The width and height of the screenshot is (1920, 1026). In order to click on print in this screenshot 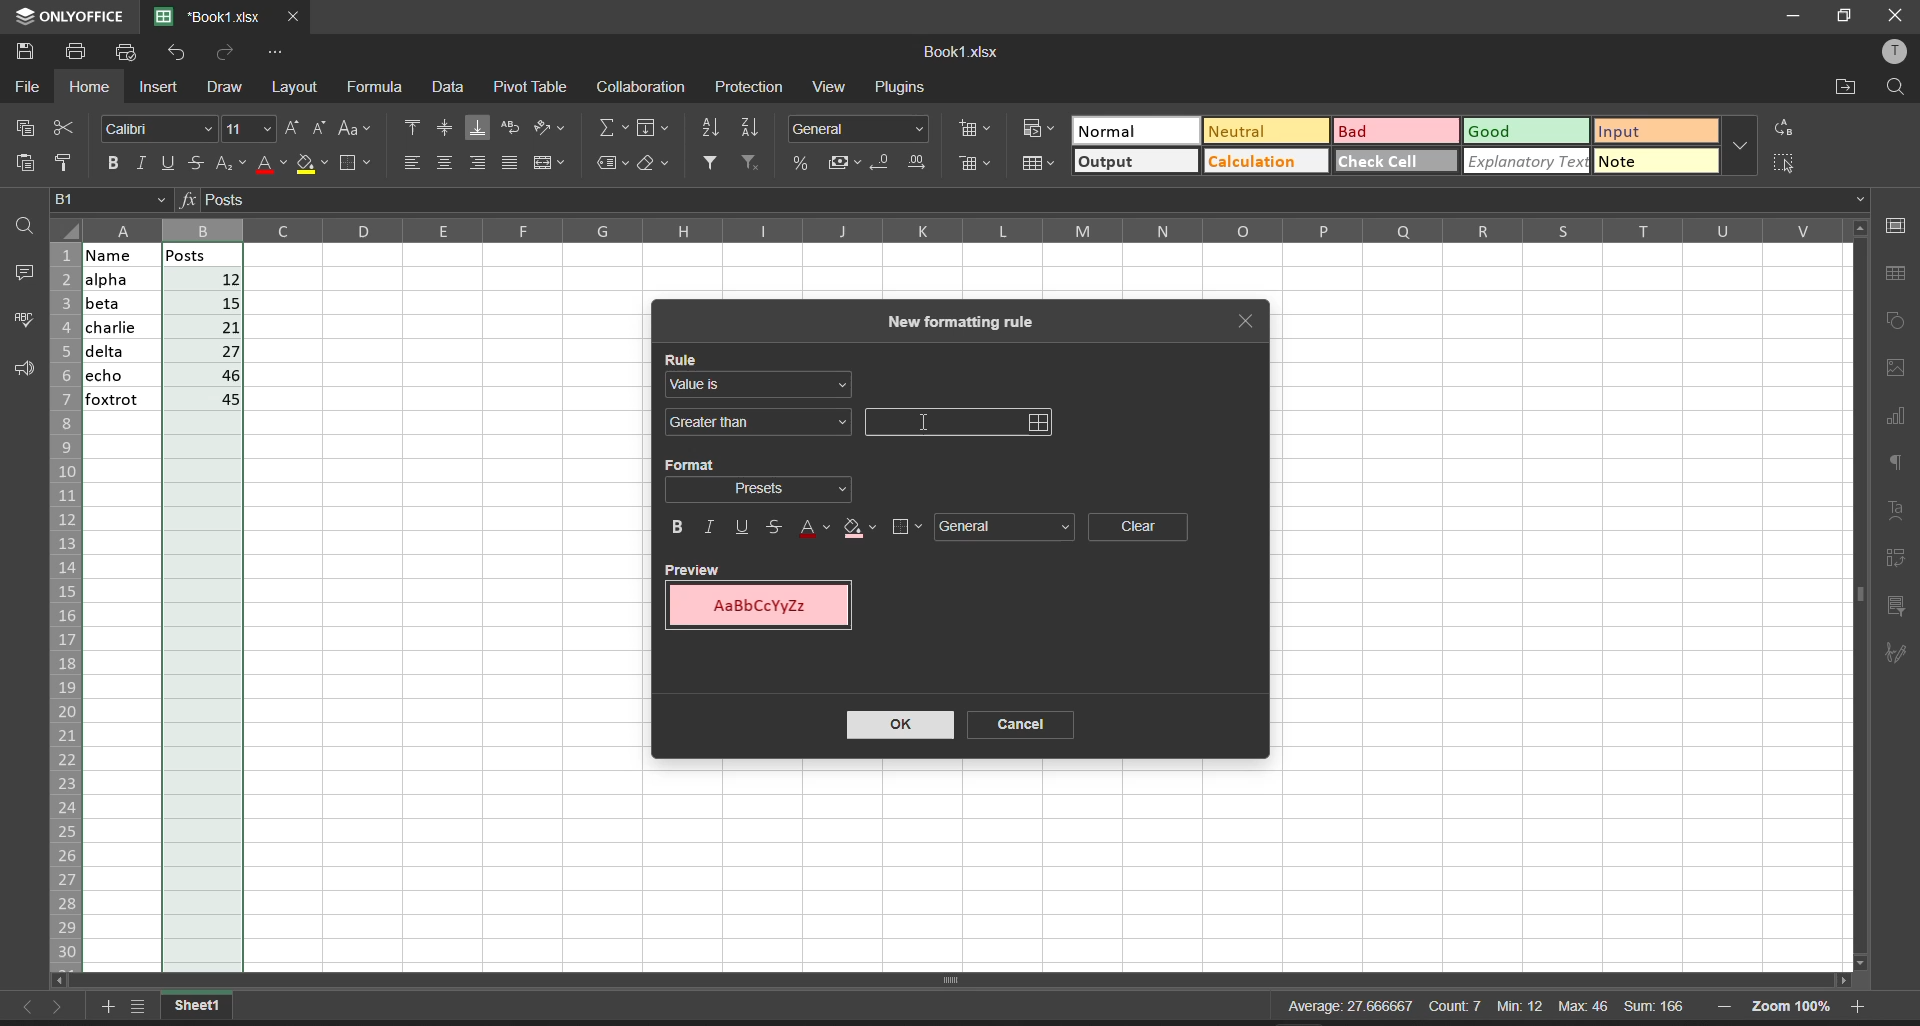, I will do `click(78, 53)`.